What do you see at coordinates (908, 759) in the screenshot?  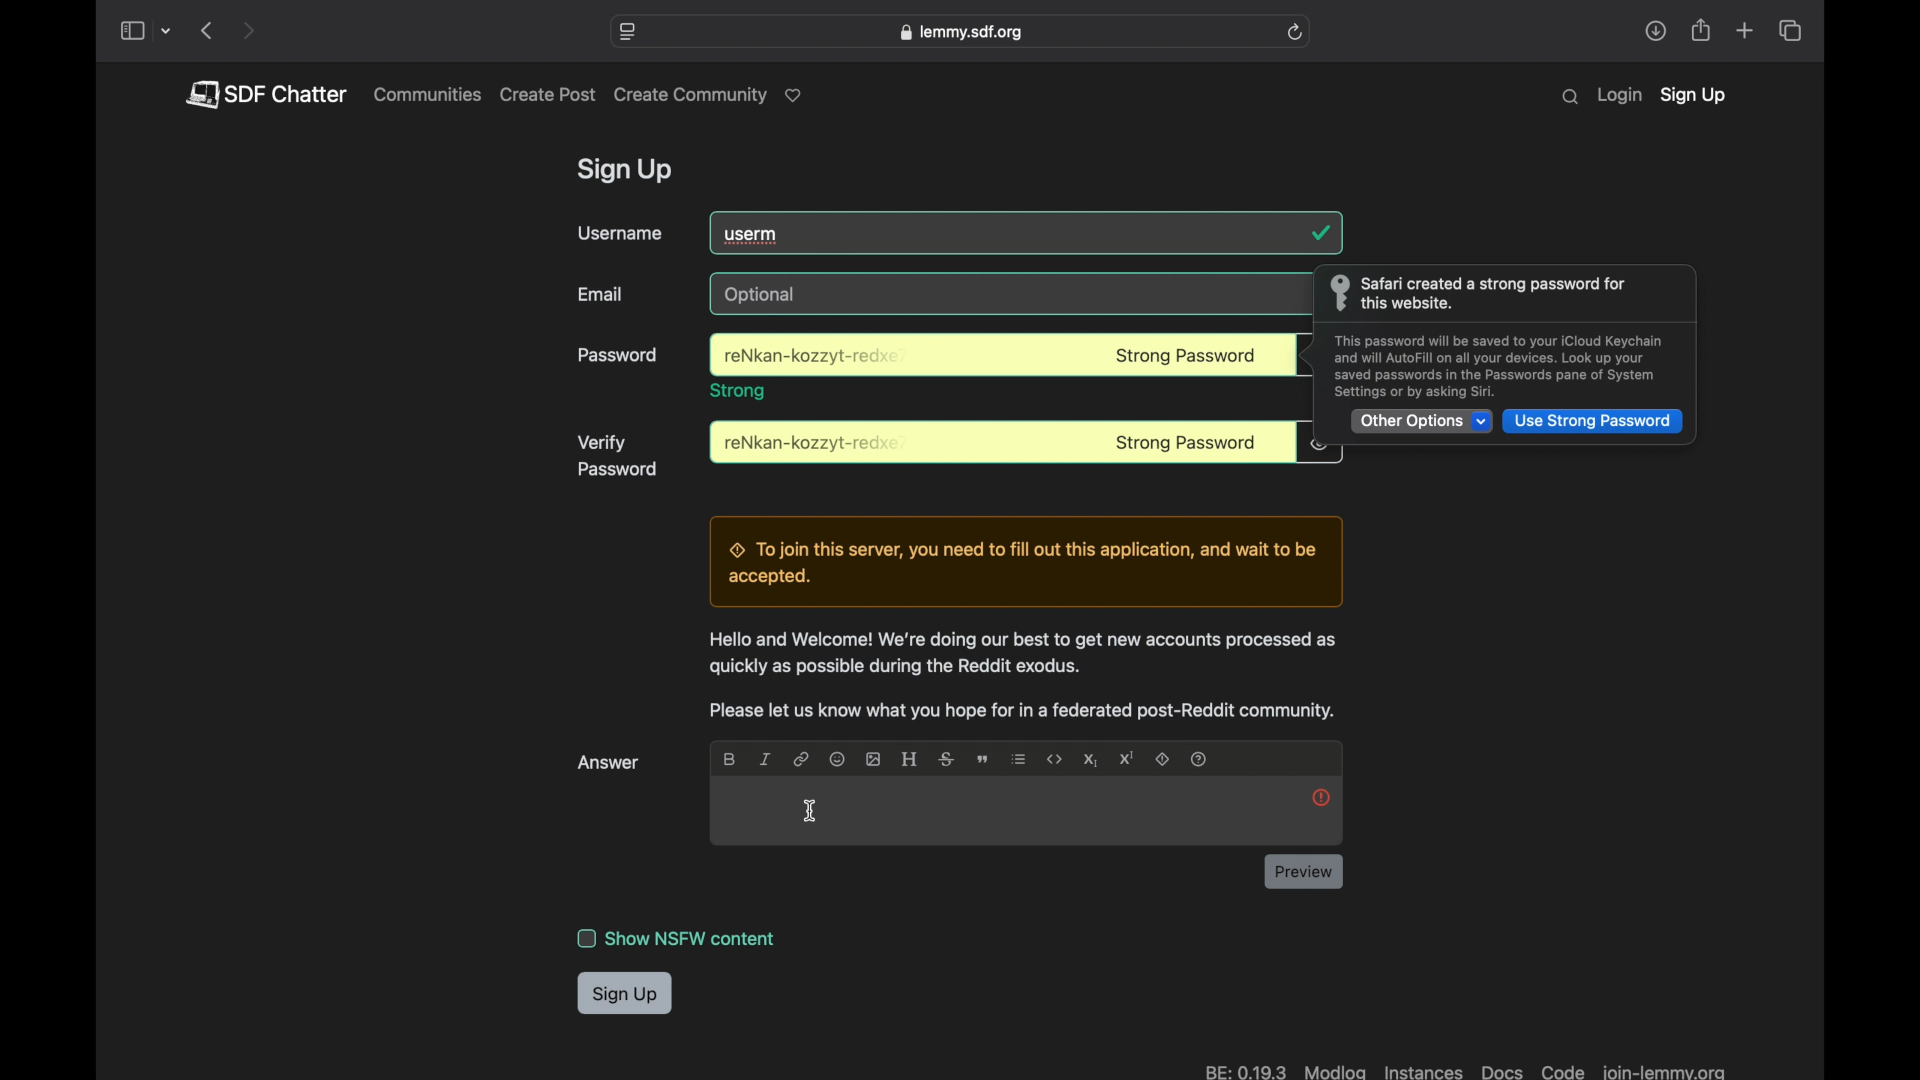 I see `heading` at bounding box center [908, 759].